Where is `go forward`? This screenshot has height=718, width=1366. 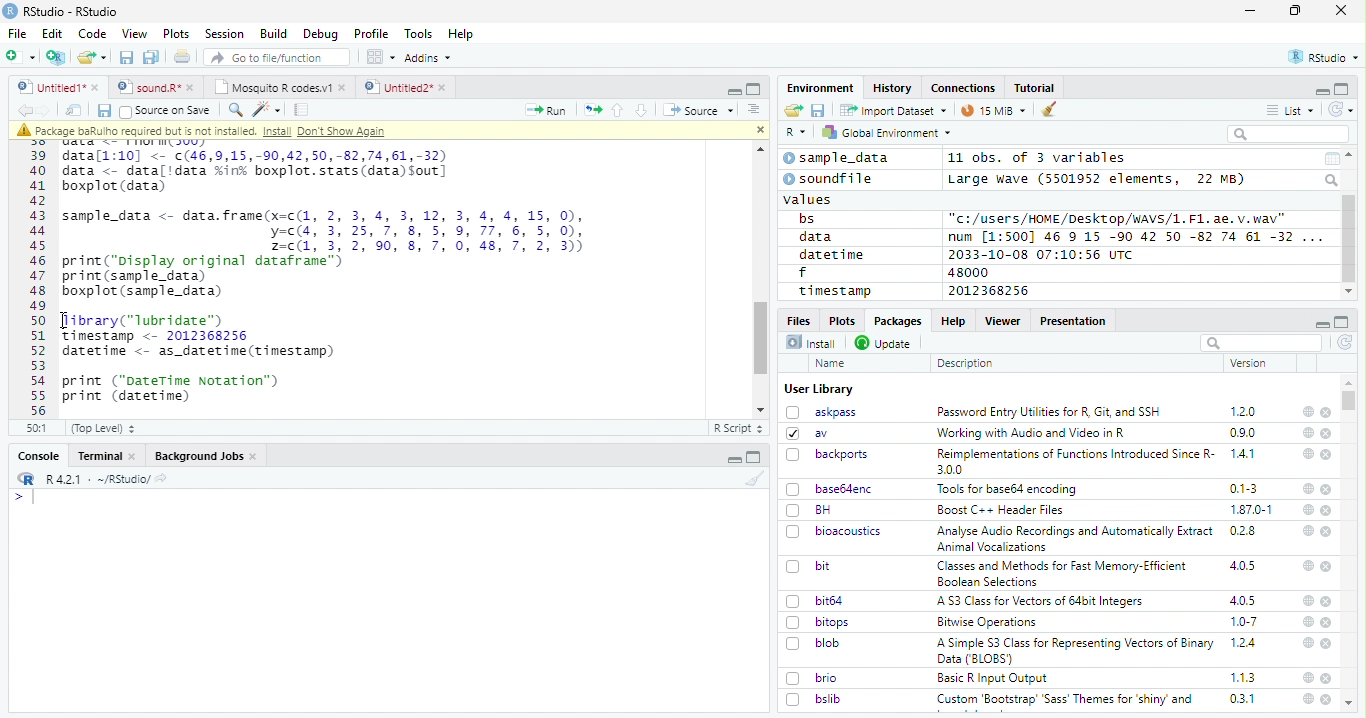 go forward is located at coordinates (48, 110).